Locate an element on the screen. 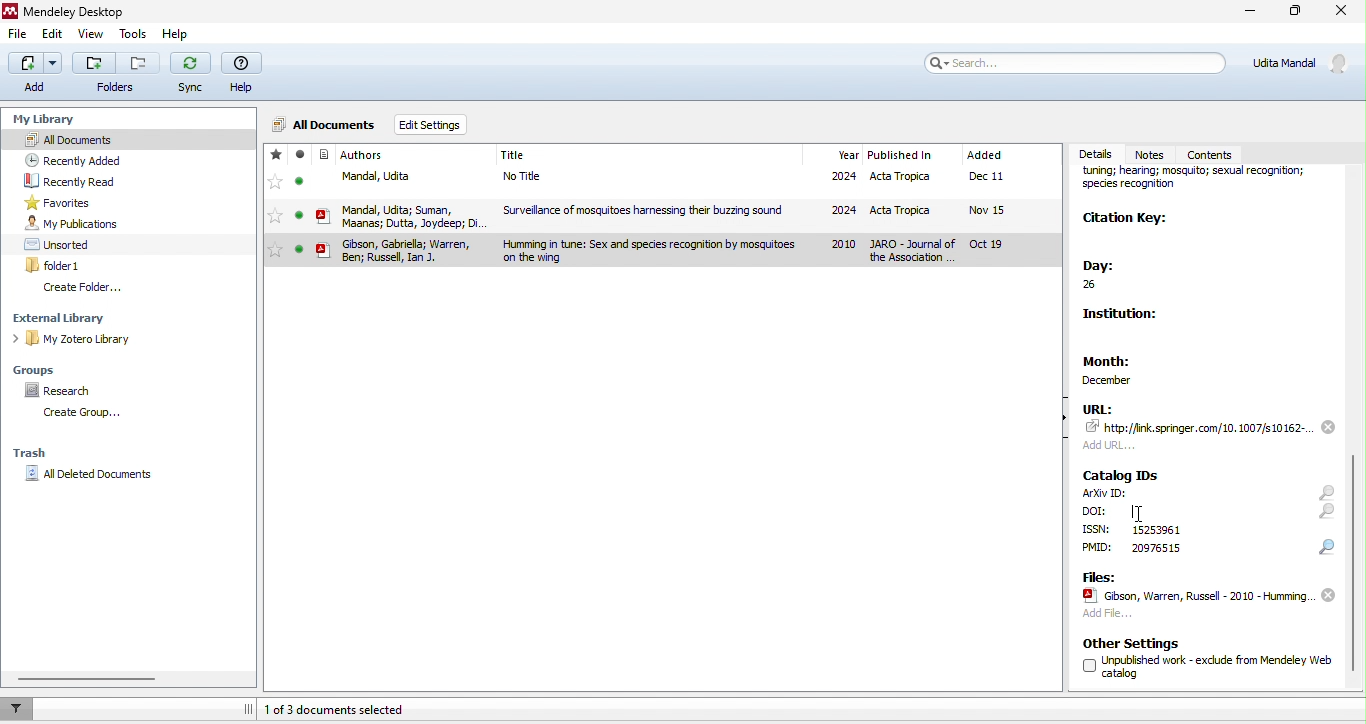 This screenshot has width=1366, height=724. published in is located at coordinates (900, 156).